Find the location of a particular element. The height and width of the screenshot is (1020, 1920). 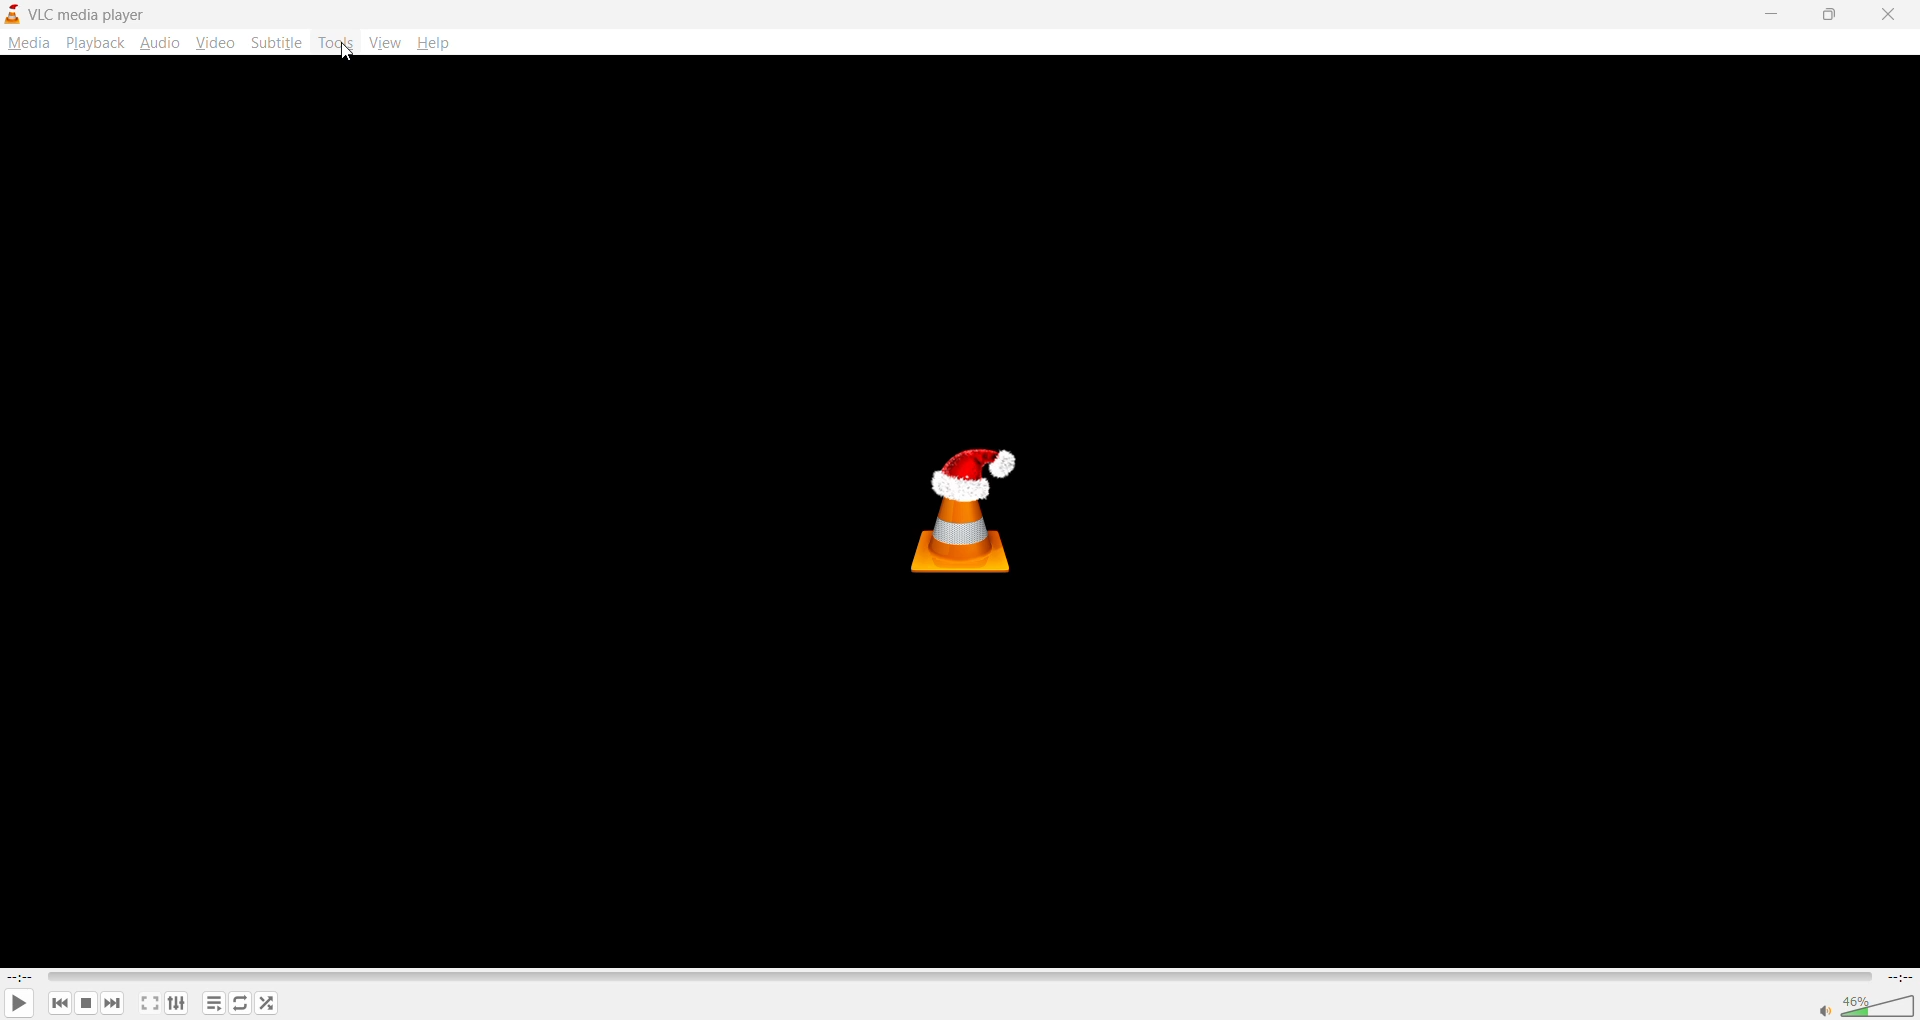

media is located at coordinates (28, 42).